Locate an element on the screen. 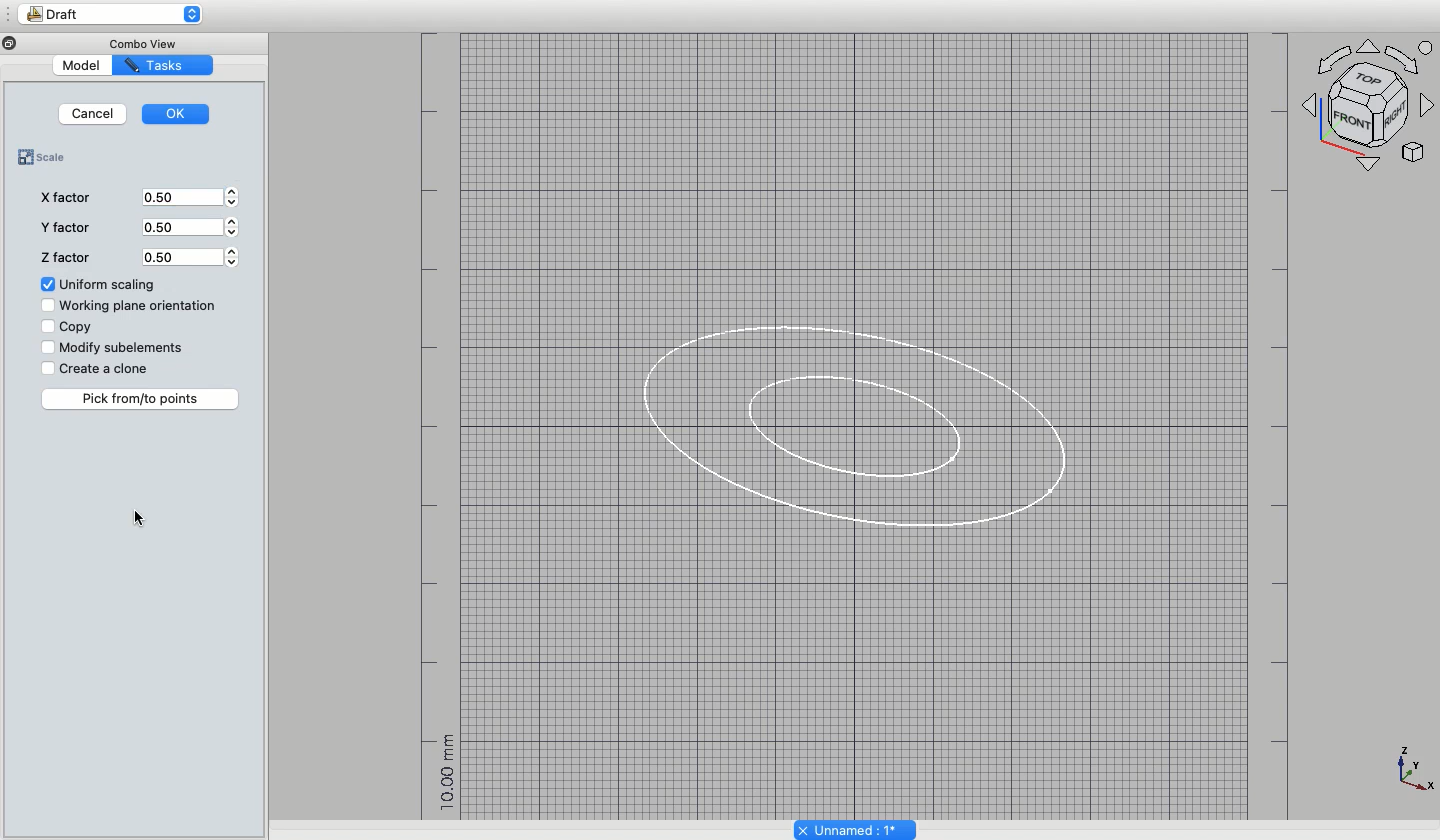 This screenshot has height=840, width=1440. 0.50 is located at coordinates (189, 256).